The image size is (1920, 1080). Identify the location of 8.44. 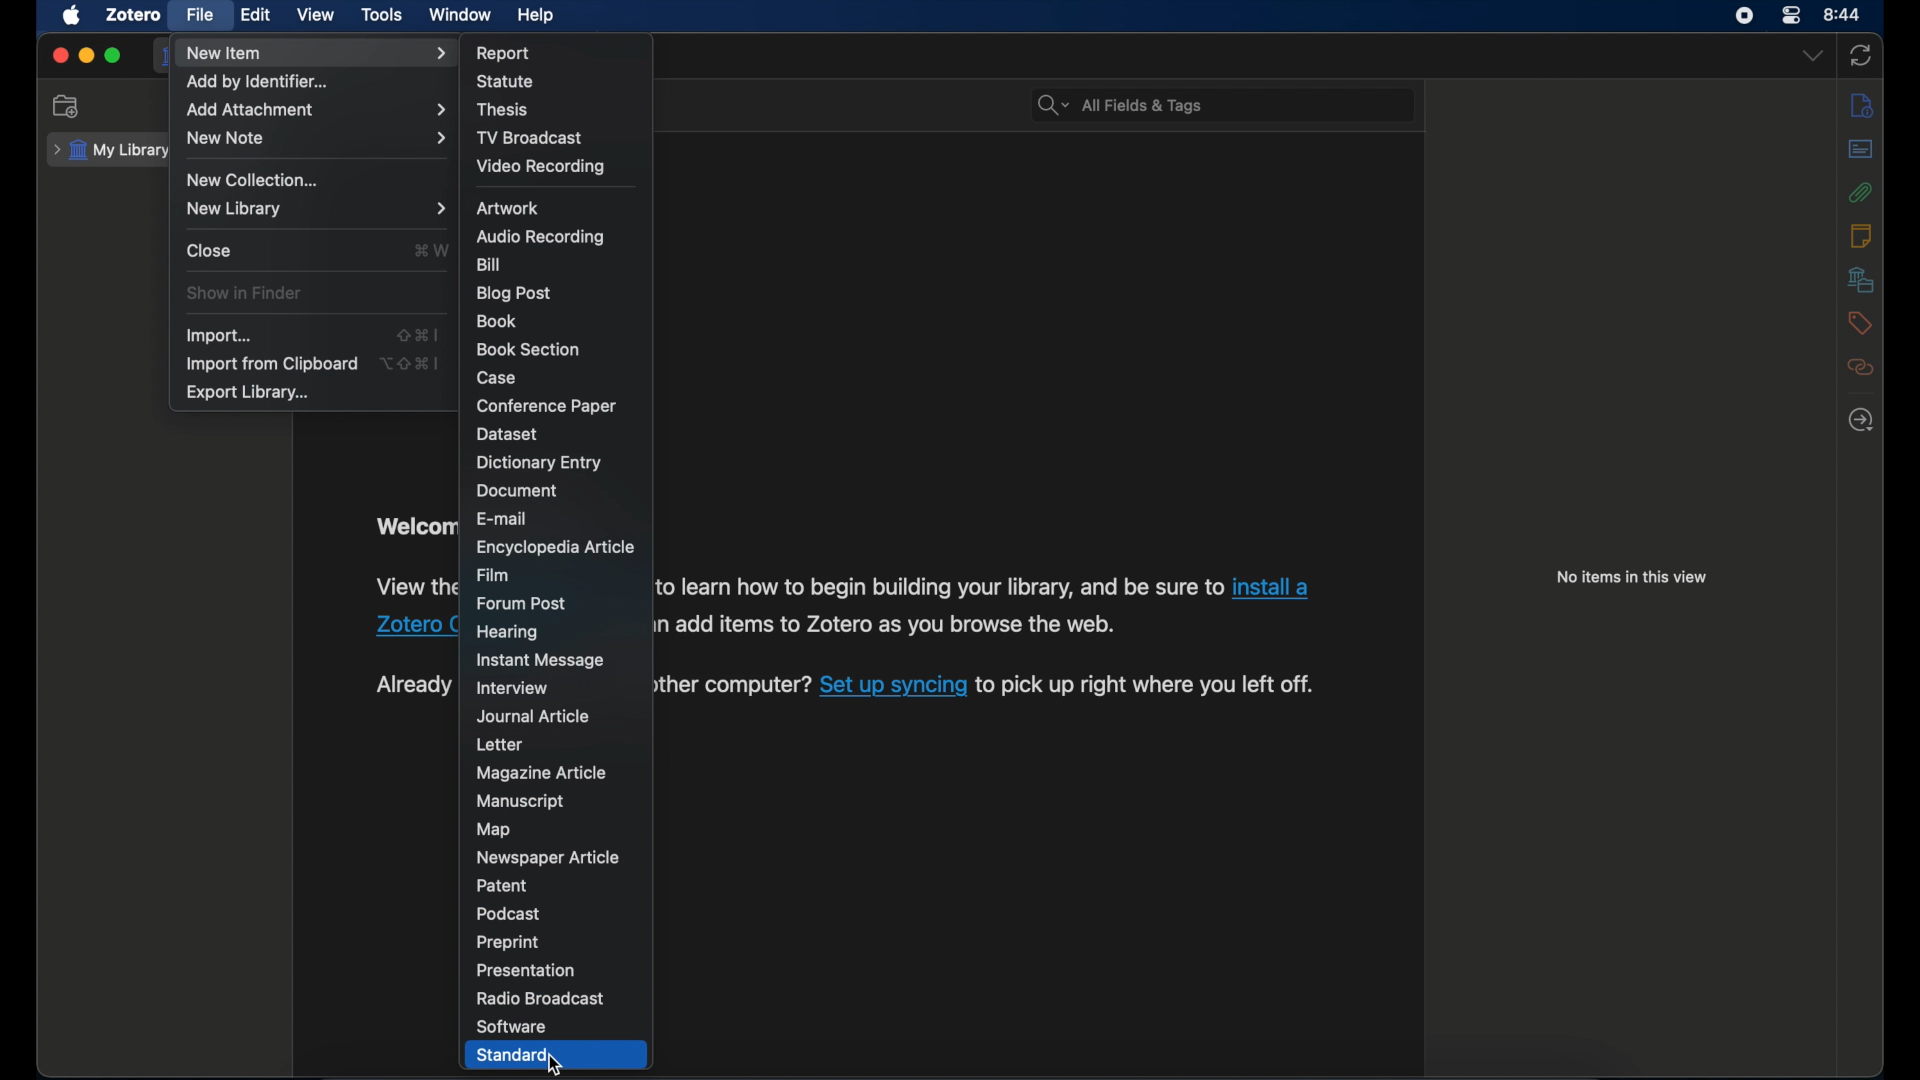
(1844, 13).